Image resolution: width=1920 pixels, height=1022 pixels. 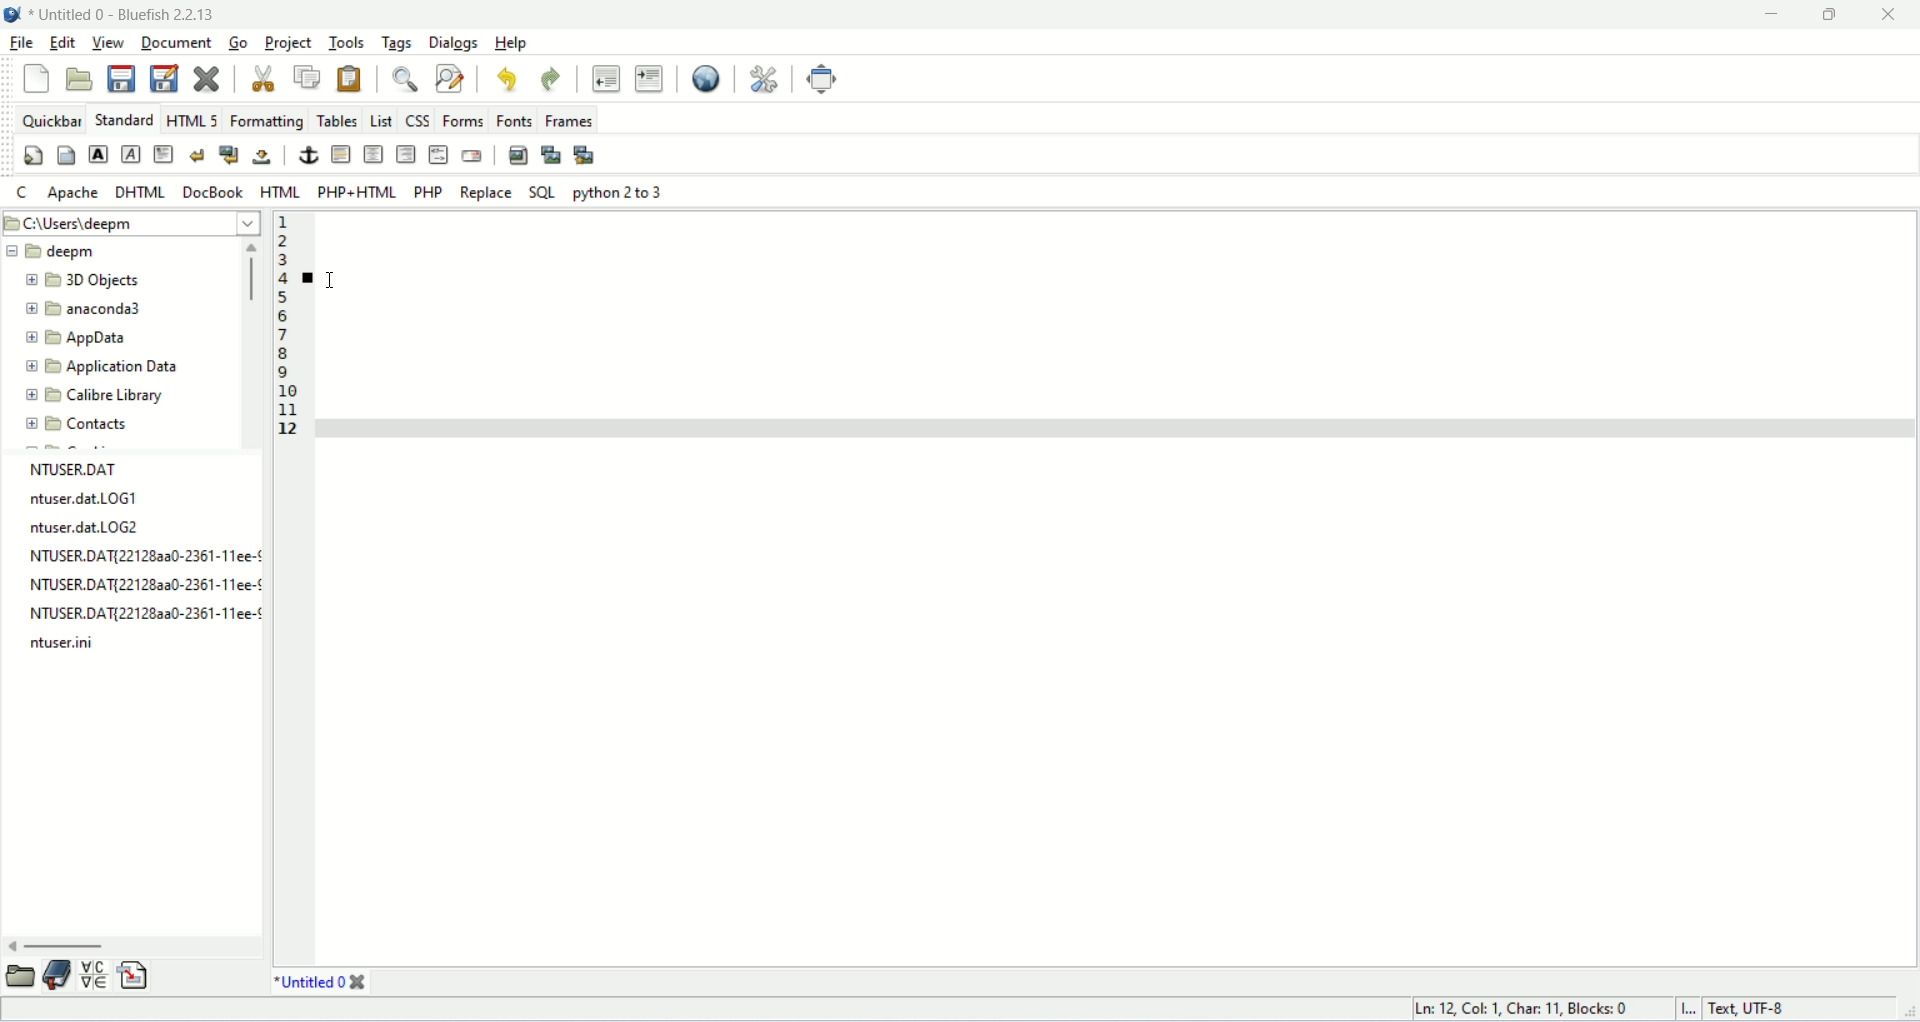 I want to click on go, so click(x=236, y=42).